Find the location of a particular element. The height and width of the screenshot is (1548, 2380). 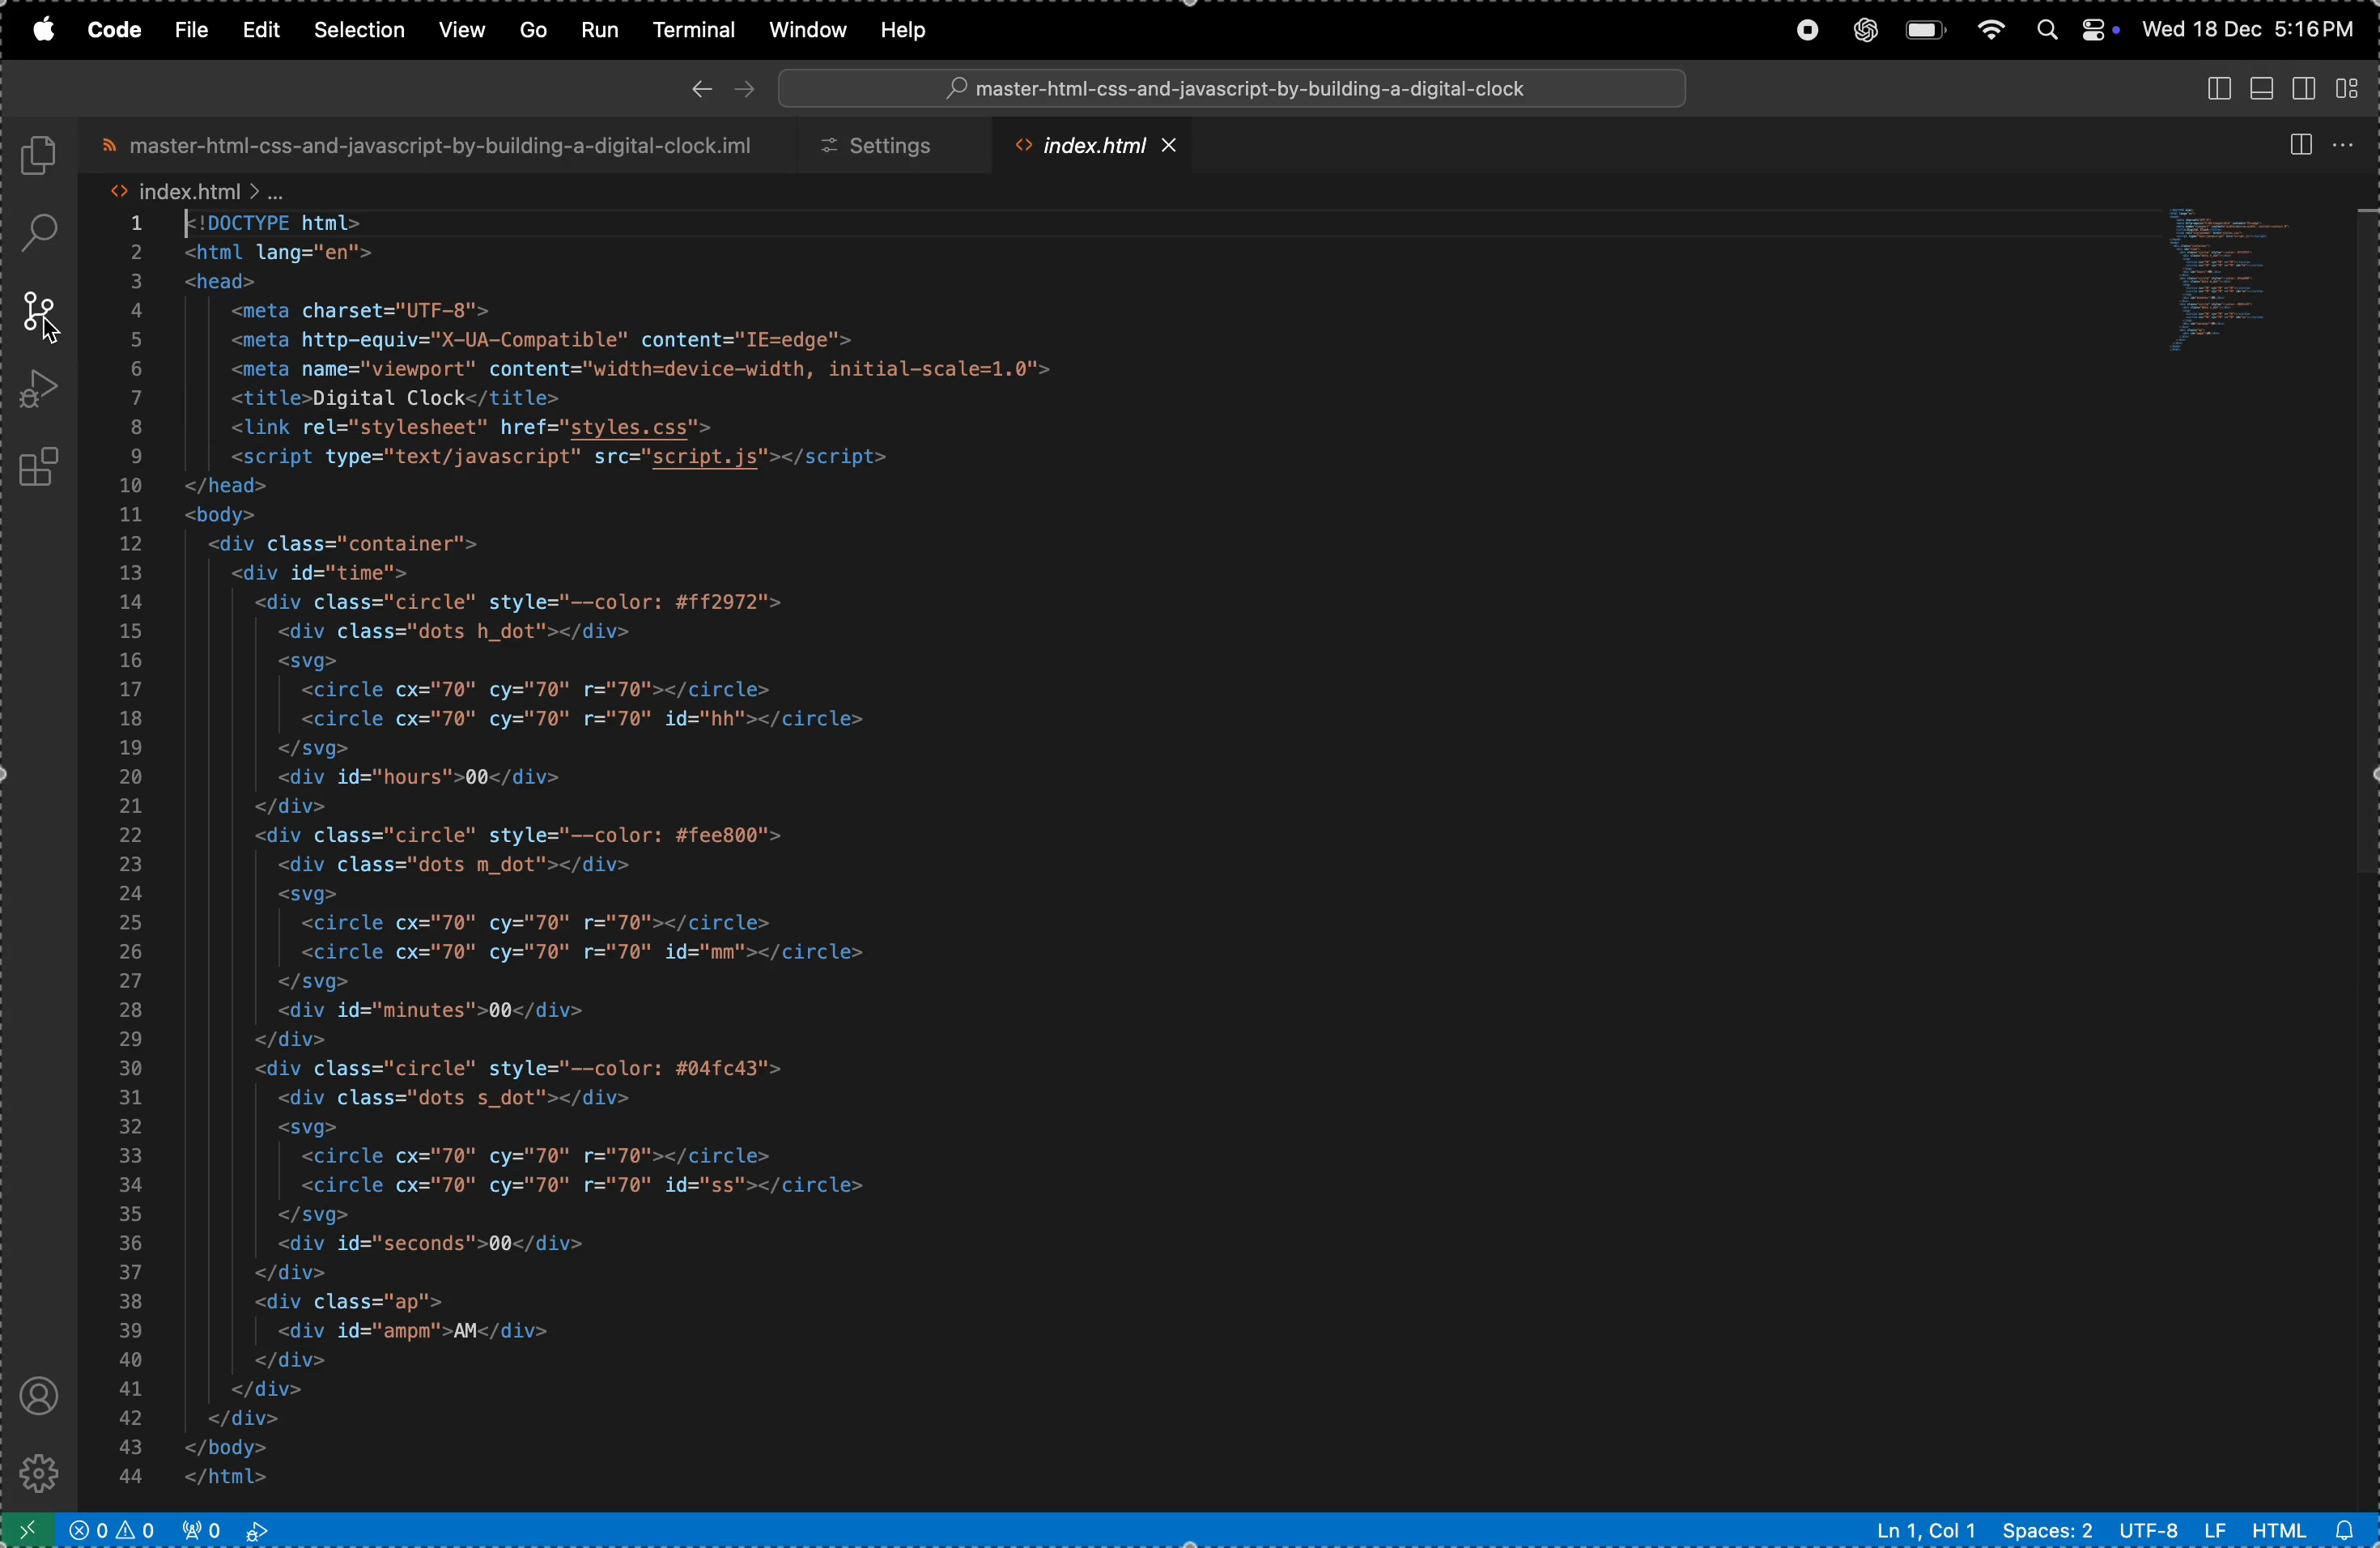

<div class="container"> is located at coordinates (346, 544).